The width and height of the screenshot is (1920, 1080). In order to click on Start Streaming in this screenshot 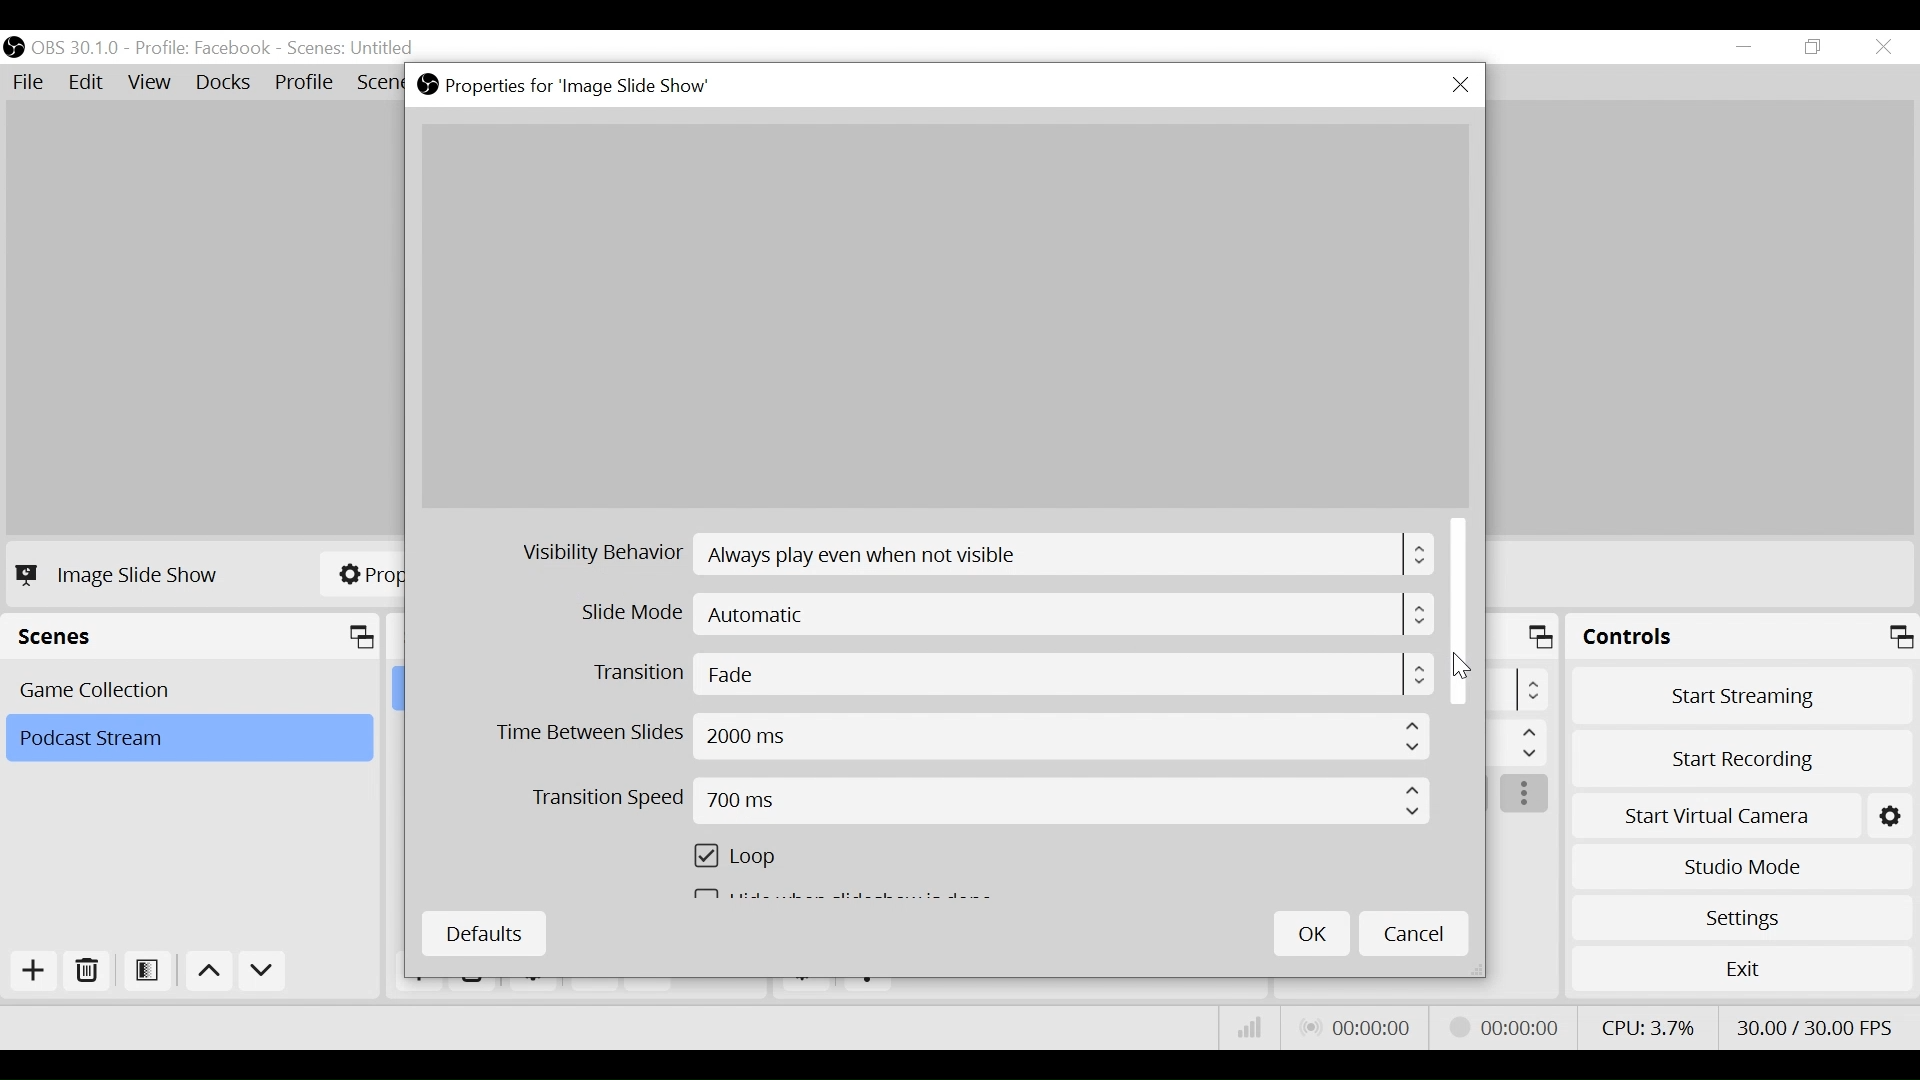, I will do `click(1743, 695)`.